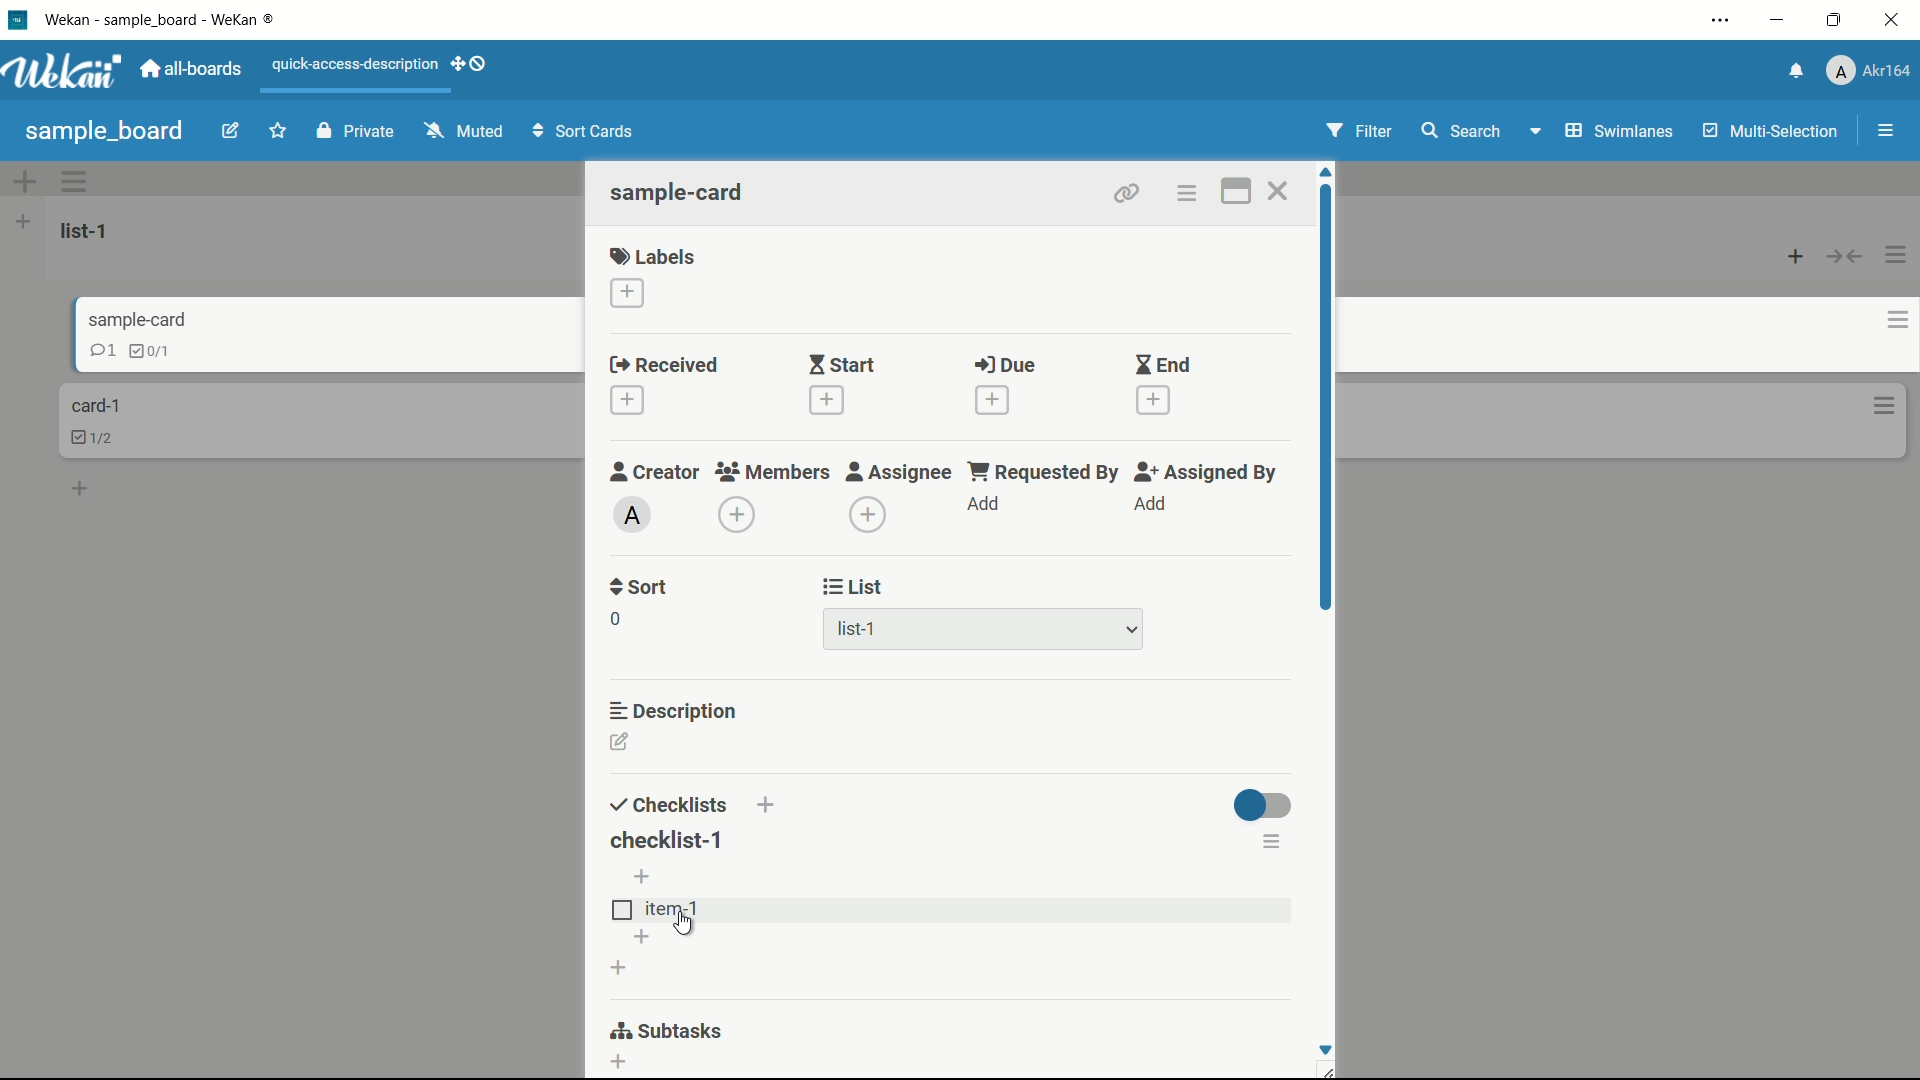 This screenshot has height=1080, width=1920. Describe the element at coordinates (640, 589) in the screenshot. I see `sort` at that location.